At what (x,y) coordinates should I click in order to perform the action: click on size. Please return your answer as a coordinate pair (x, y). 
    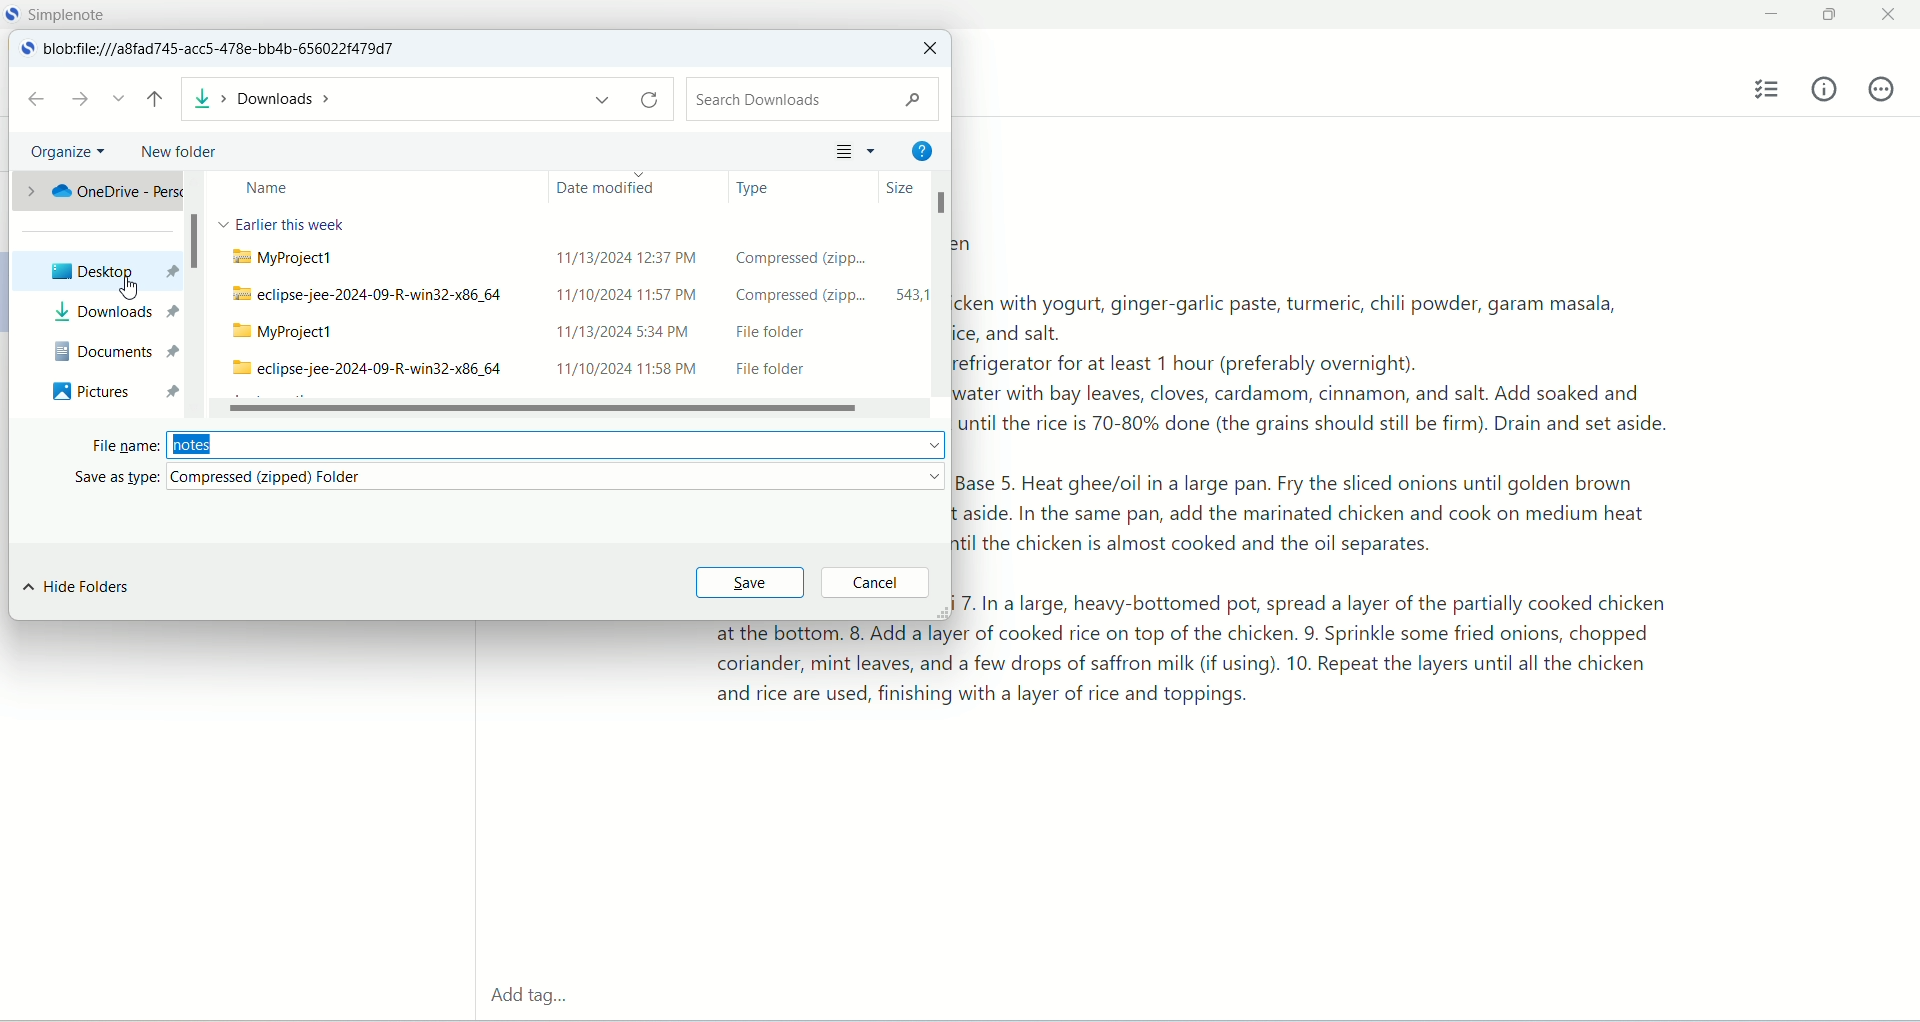
    Looking at the image, I should click on (890, 189).